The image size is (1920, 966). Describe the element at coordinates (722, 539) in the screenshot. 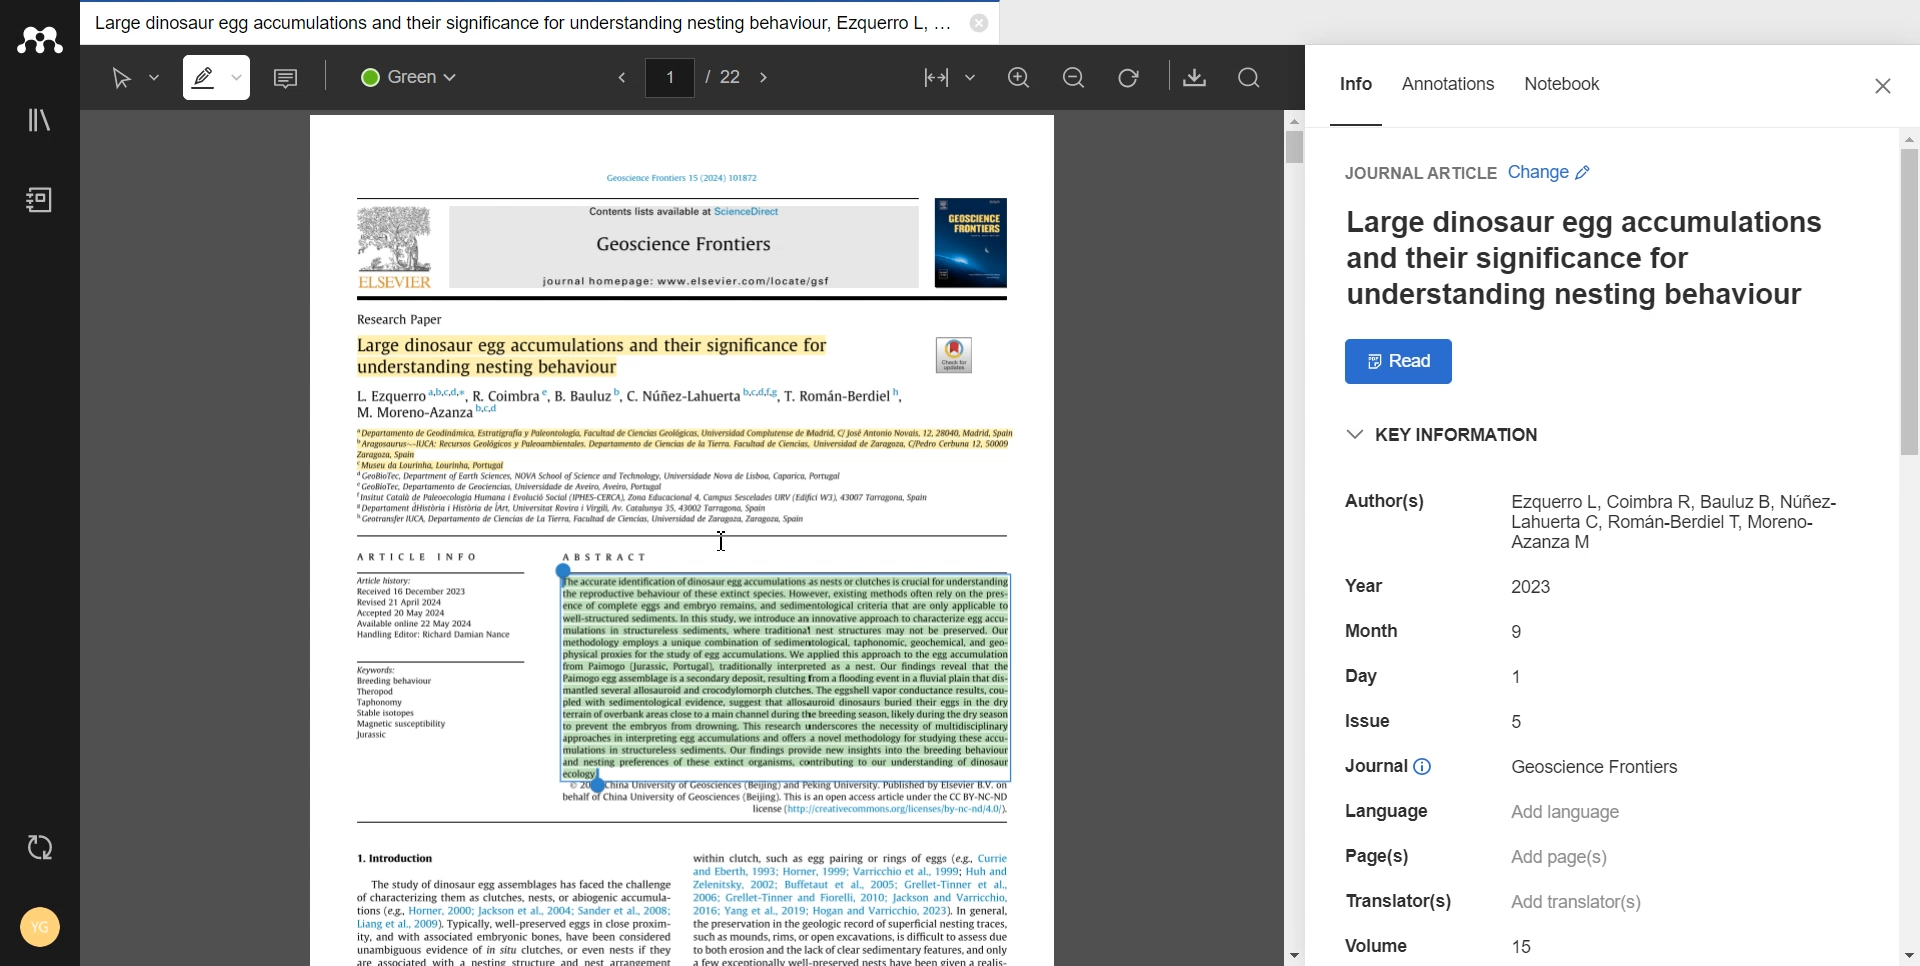

I see `Text cursor` at that location.